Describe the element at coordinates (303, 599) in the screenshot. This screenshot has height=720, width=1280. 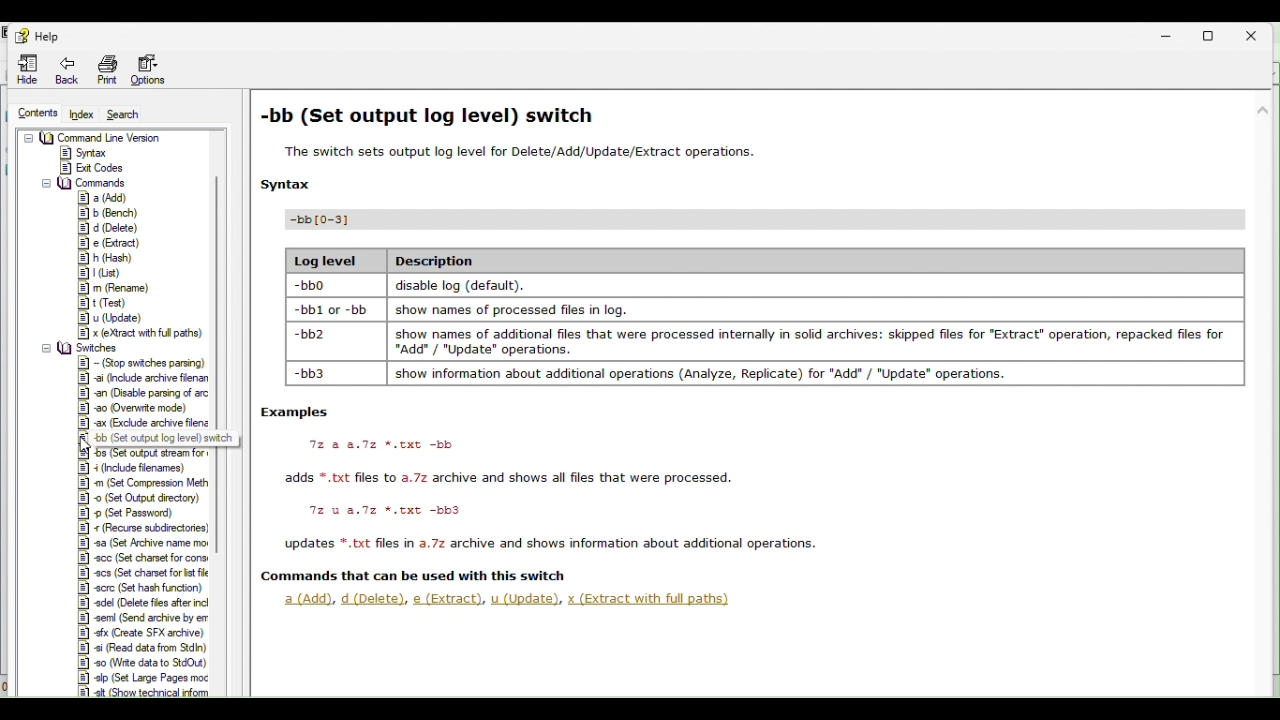
I see `a (Add)` at that location.